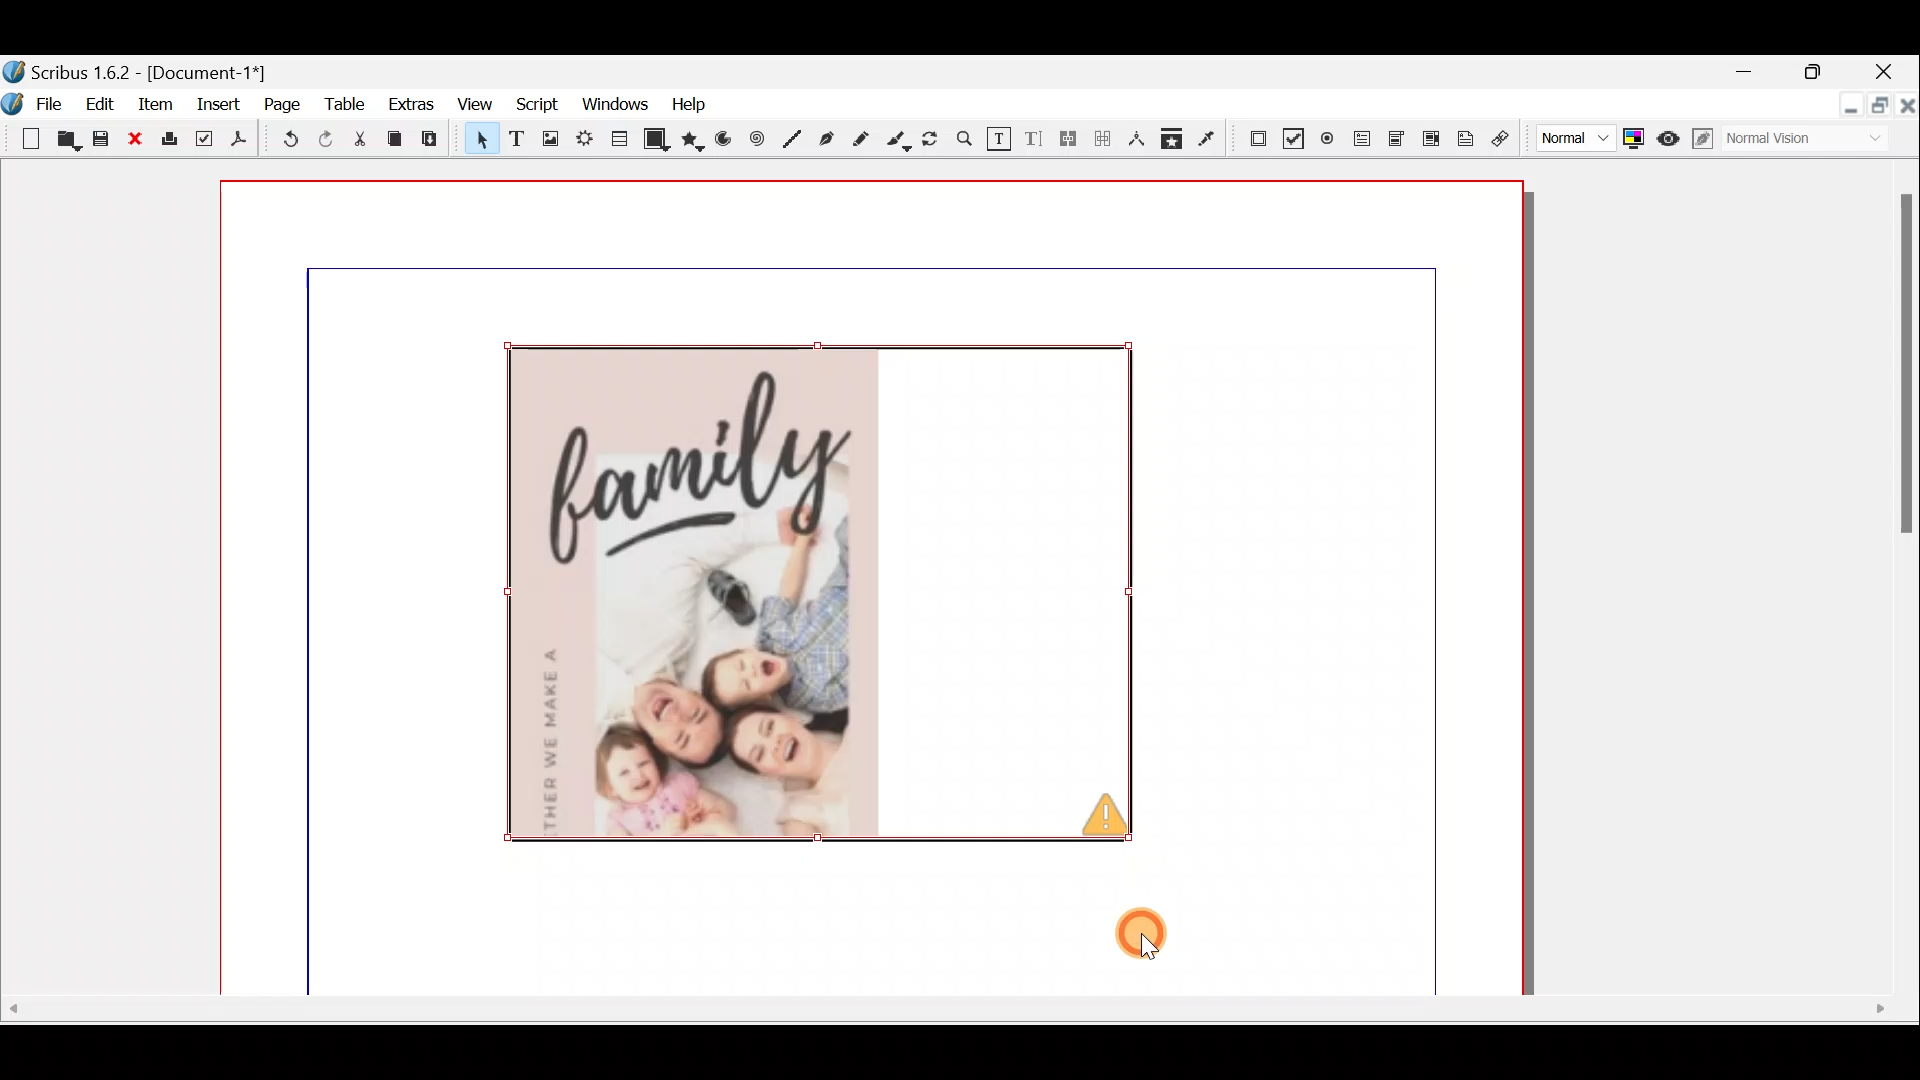 The height and width of the screenshot is (1080, 1920). Describe the element at coordinates (22, 137) in the screenshot. I see `New` at that location.